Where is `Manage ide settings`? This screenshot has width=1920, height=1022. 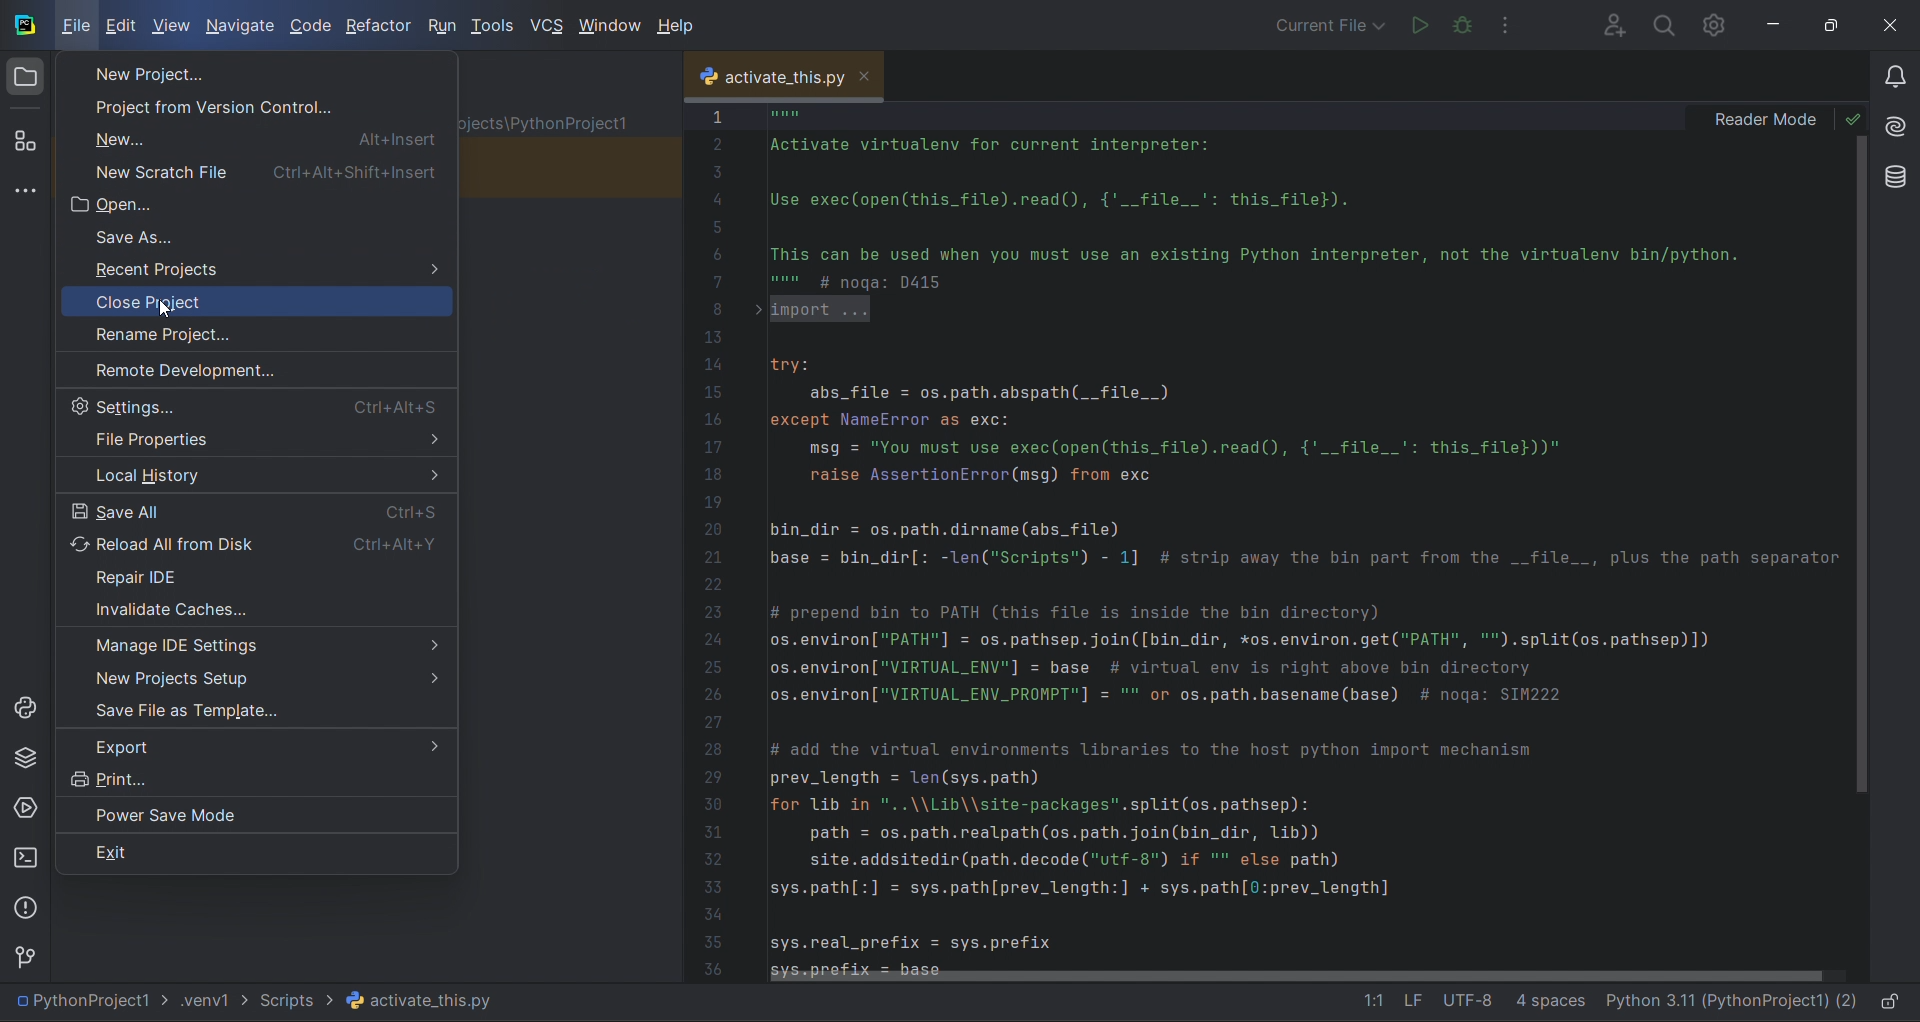 Manage ide settings is located at coordinates (260, 640).